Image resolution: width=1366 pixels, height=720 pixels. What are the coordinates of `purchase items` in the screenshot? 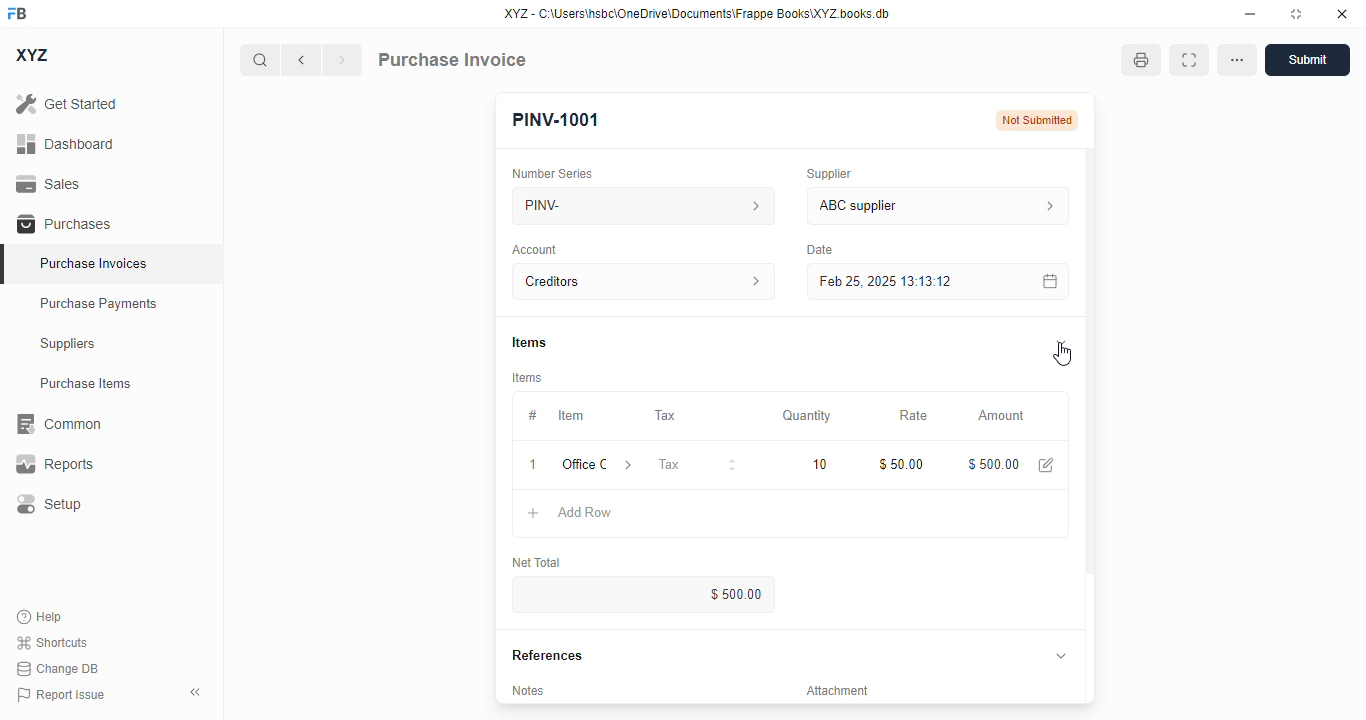 It's located at (86, 383).